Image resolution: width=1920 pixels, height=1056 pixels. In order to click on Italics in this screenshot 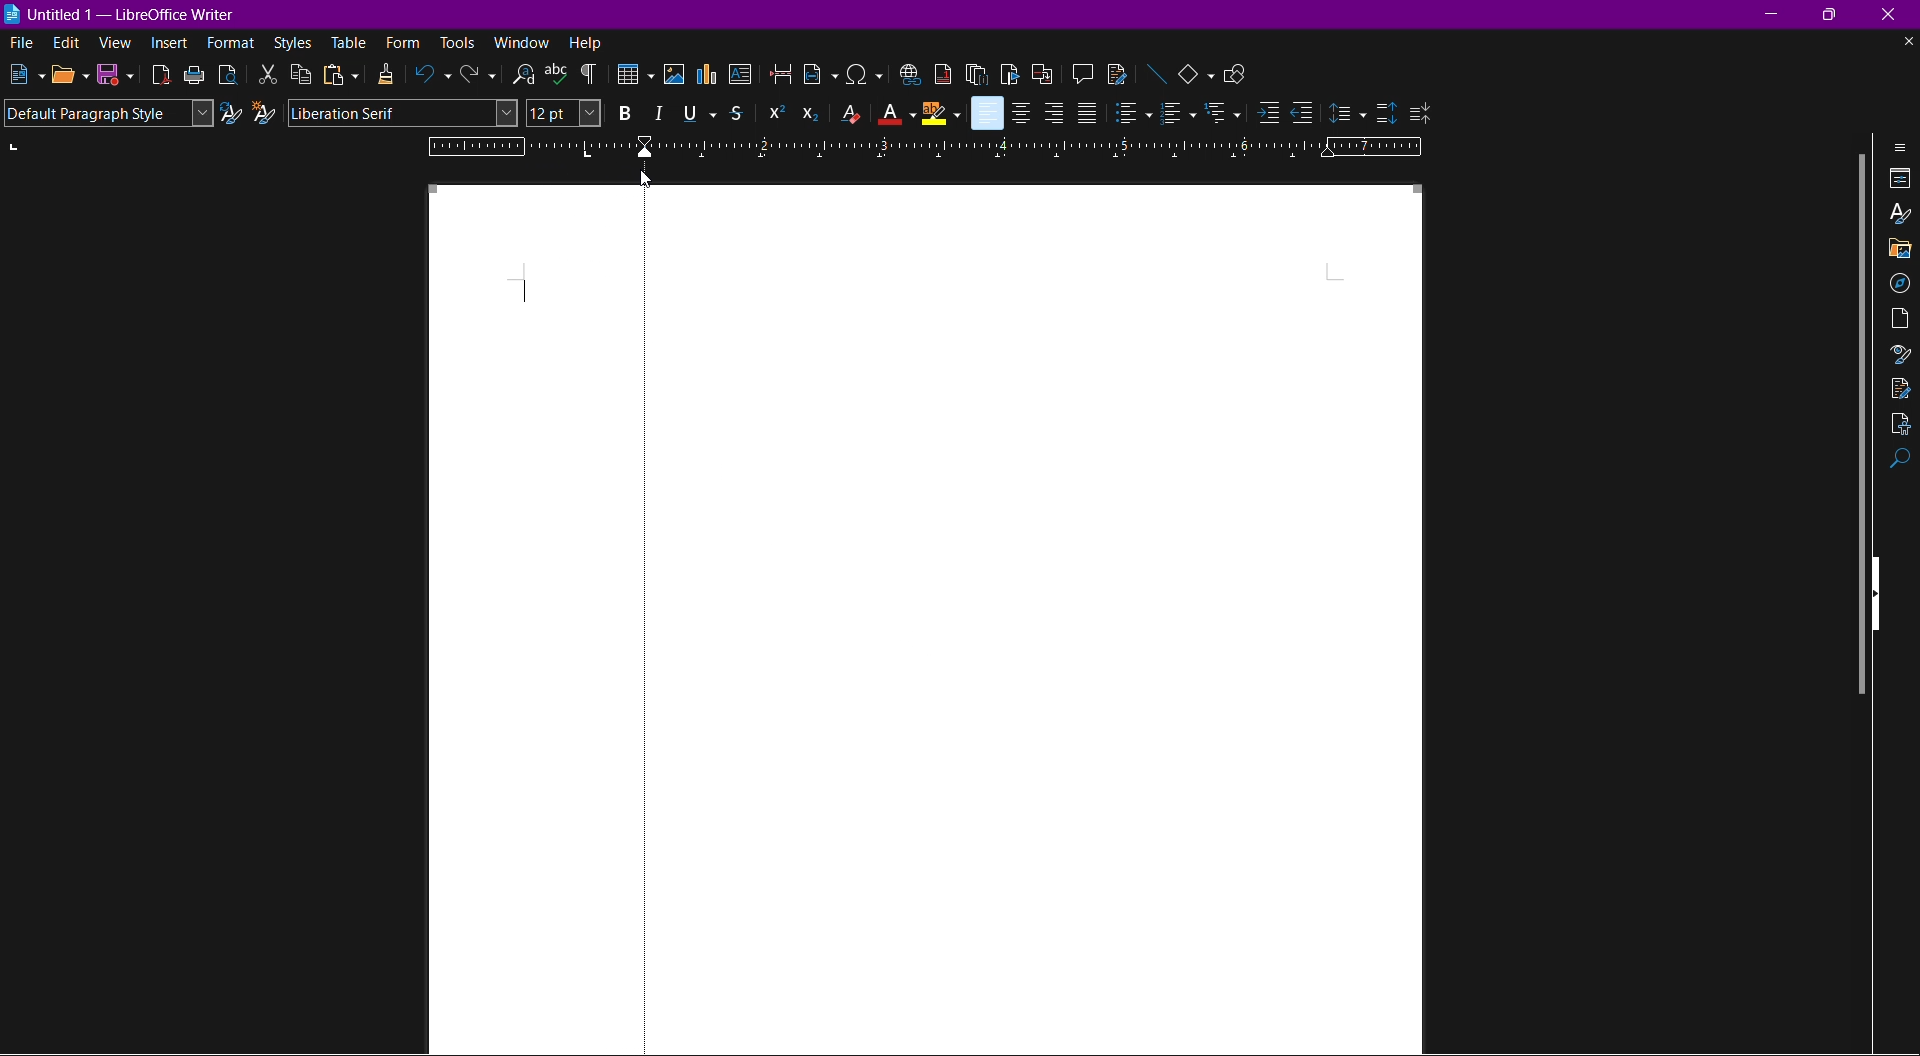, I will do `click(661, 111)`.